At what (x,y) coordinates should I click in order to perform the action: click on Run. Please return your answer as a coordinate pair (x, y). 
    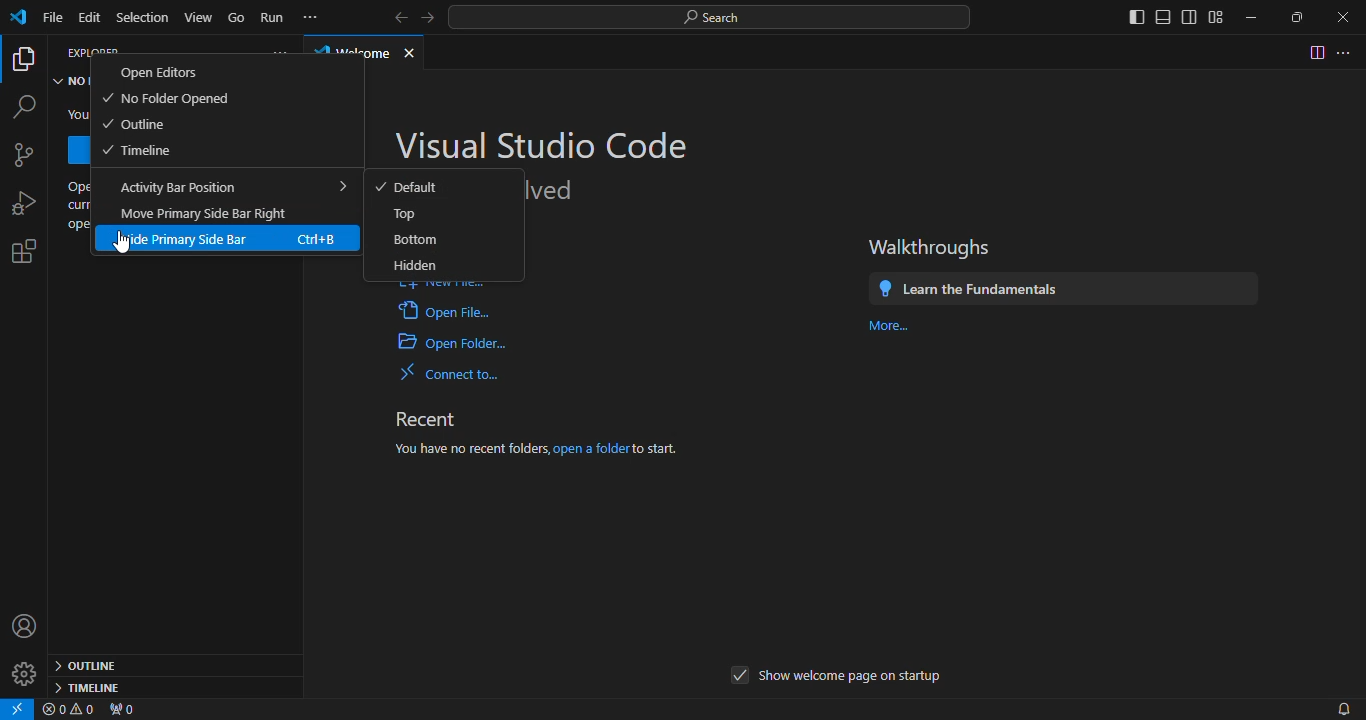
    Looking at the image, I should click on (271, 16).